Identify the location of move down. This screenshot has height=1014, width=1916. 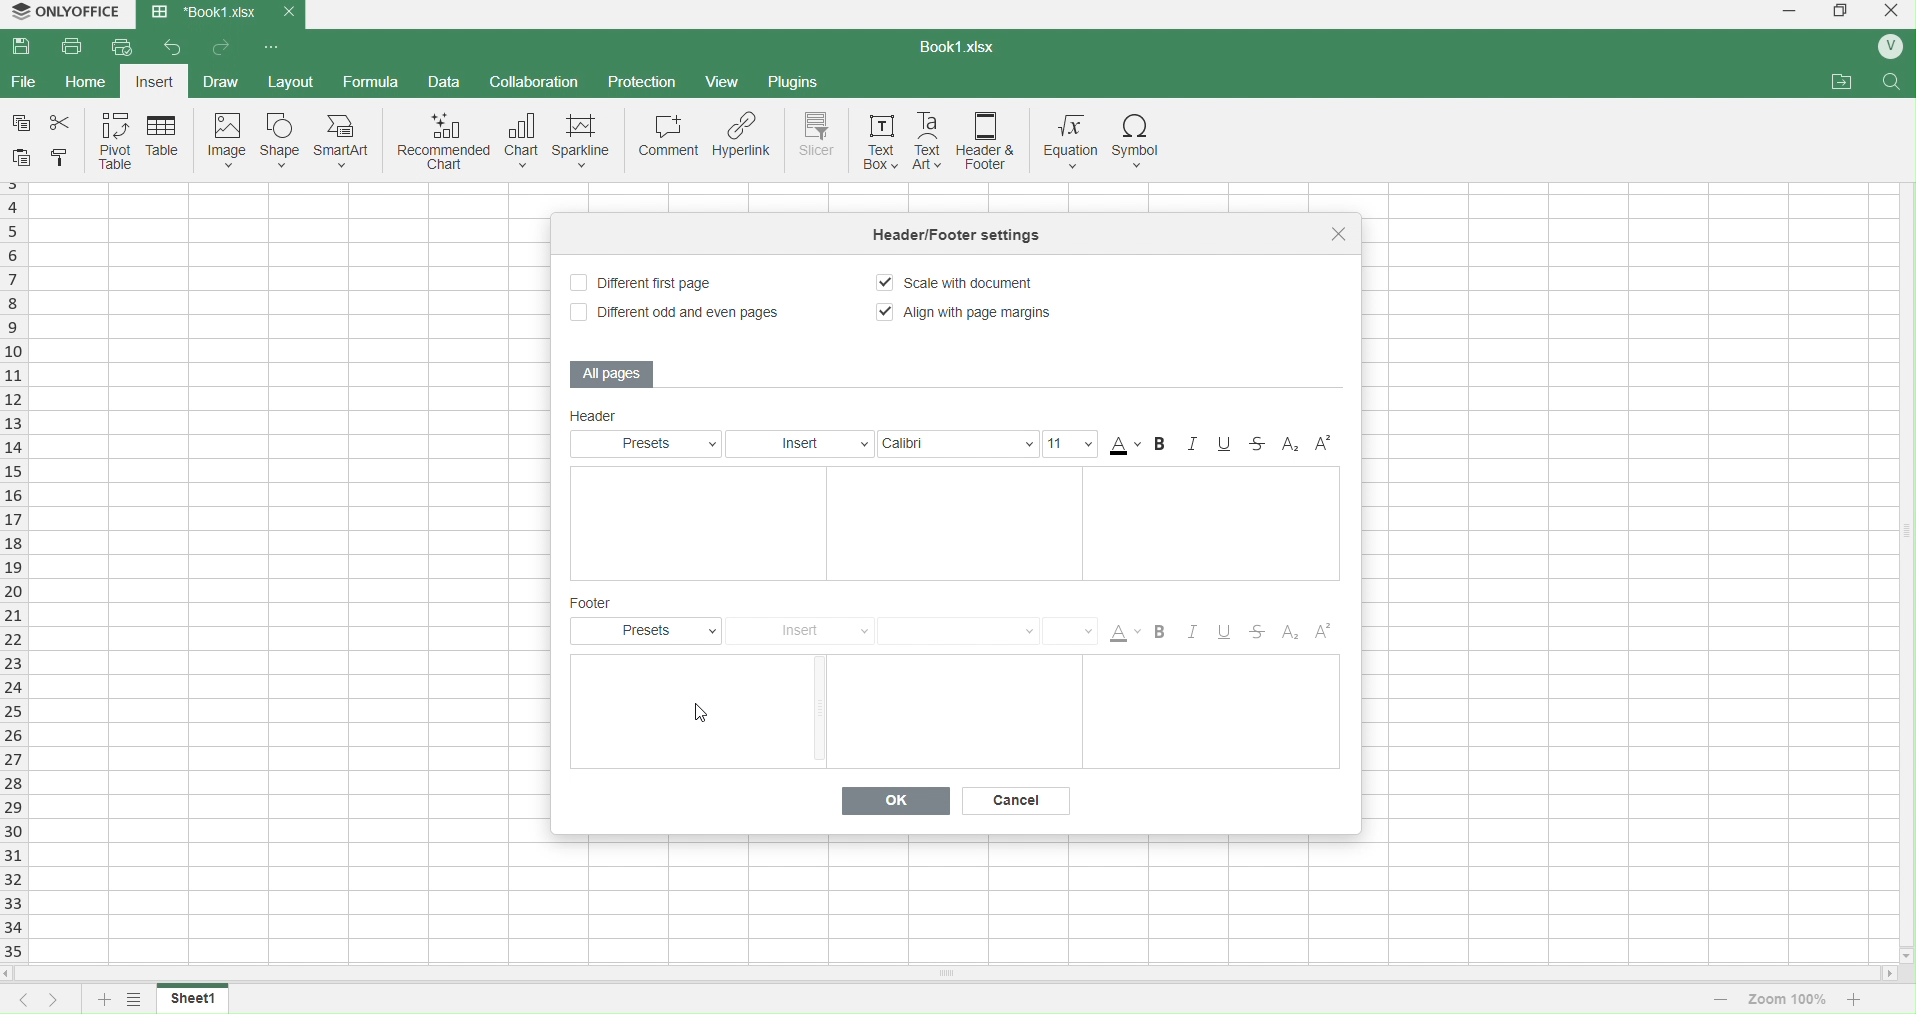
(1904, 955).